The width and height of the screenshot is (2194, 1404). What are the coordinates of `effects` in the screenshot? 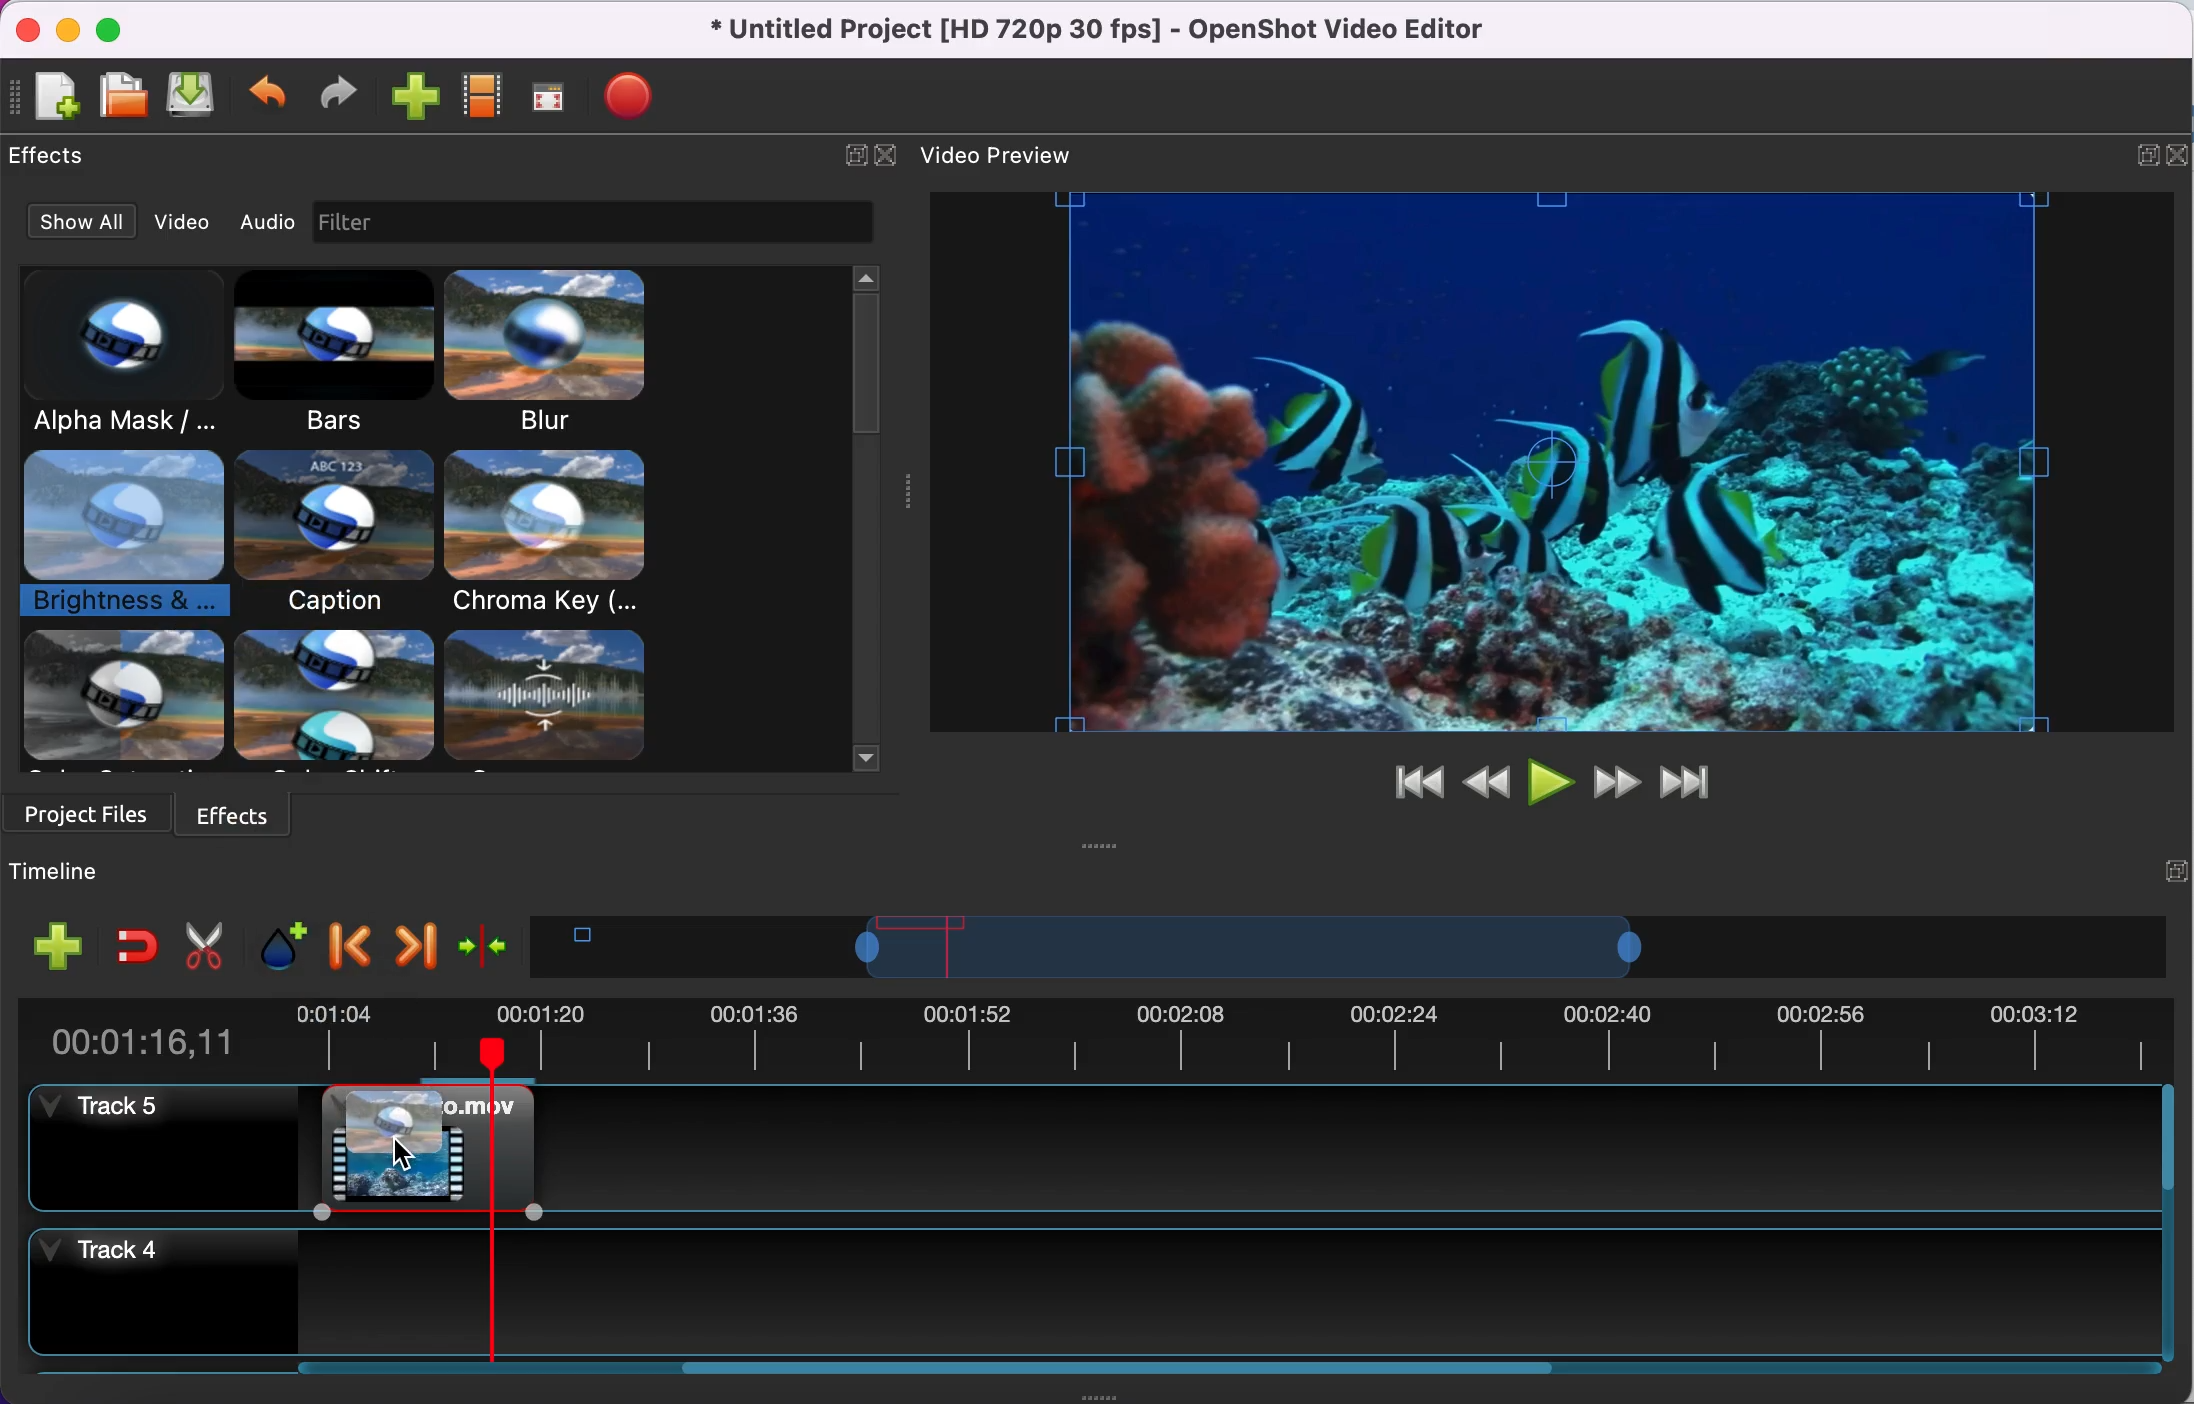 It's located at (239, 811).